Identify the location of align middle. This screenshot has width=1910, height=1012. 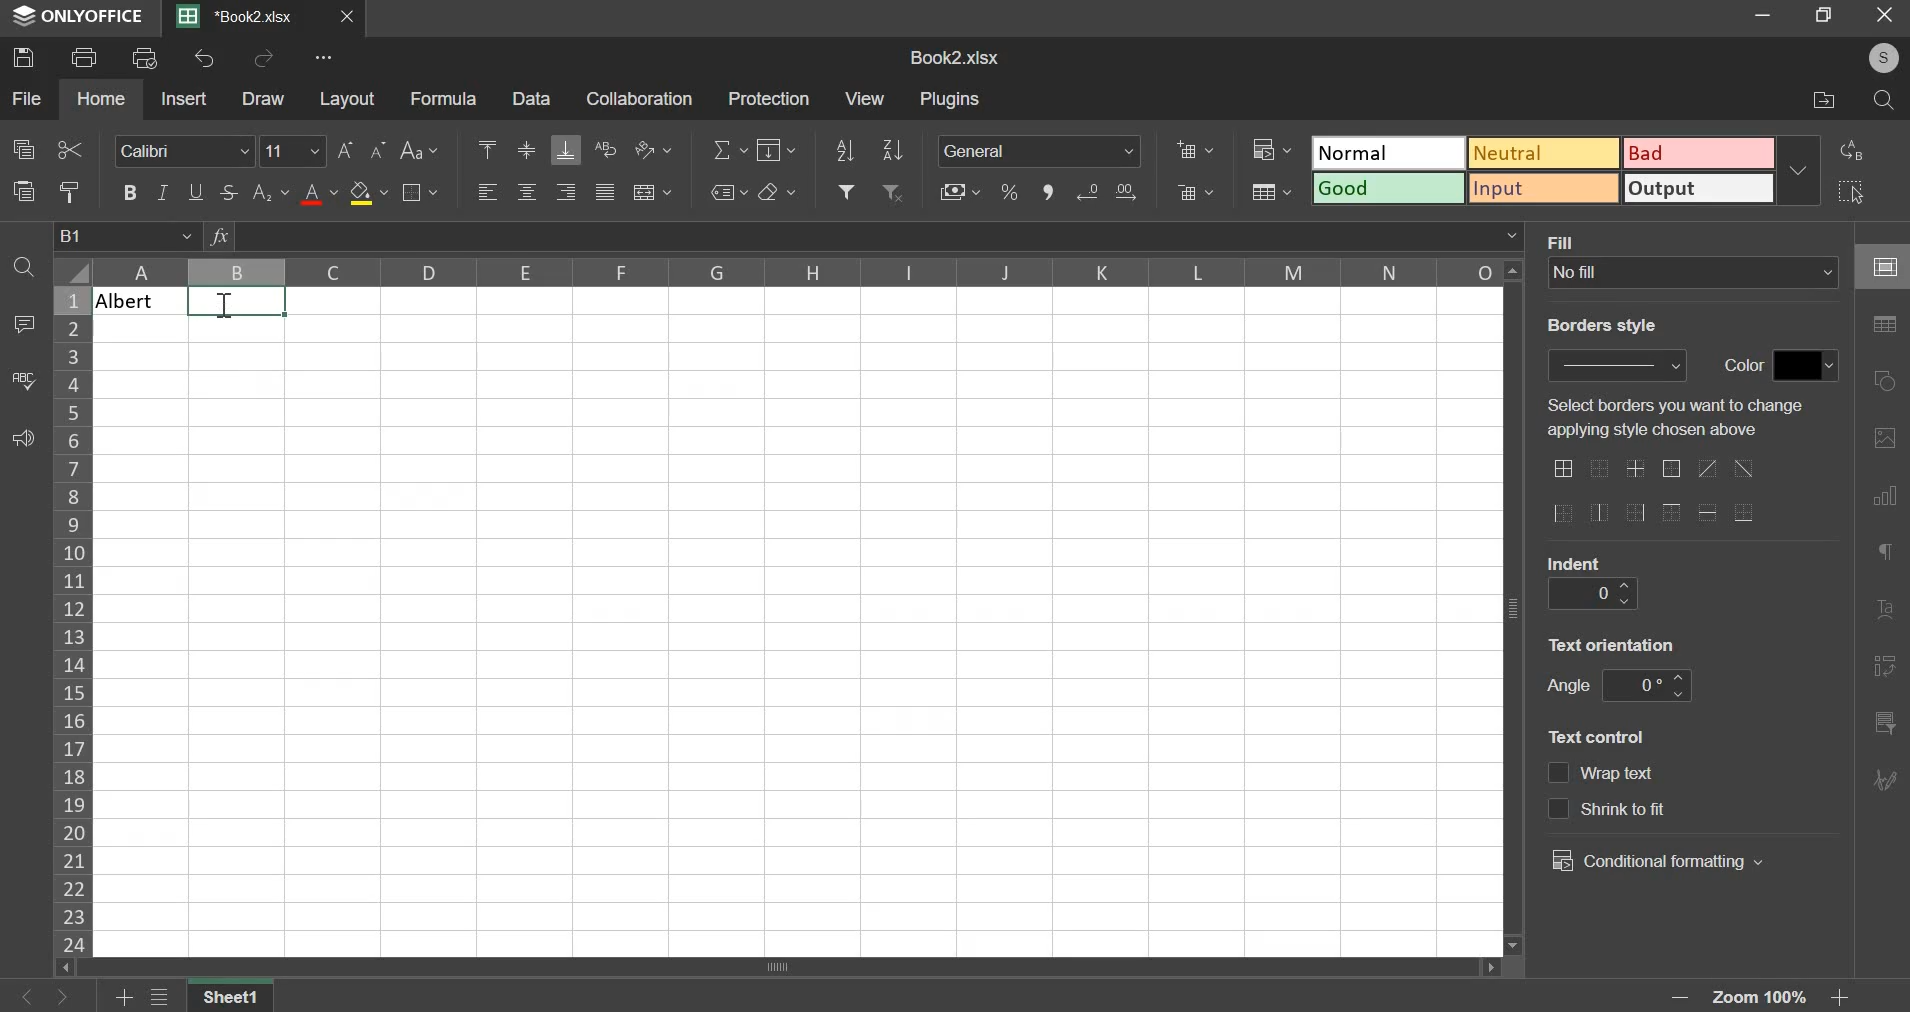
(530, 150).